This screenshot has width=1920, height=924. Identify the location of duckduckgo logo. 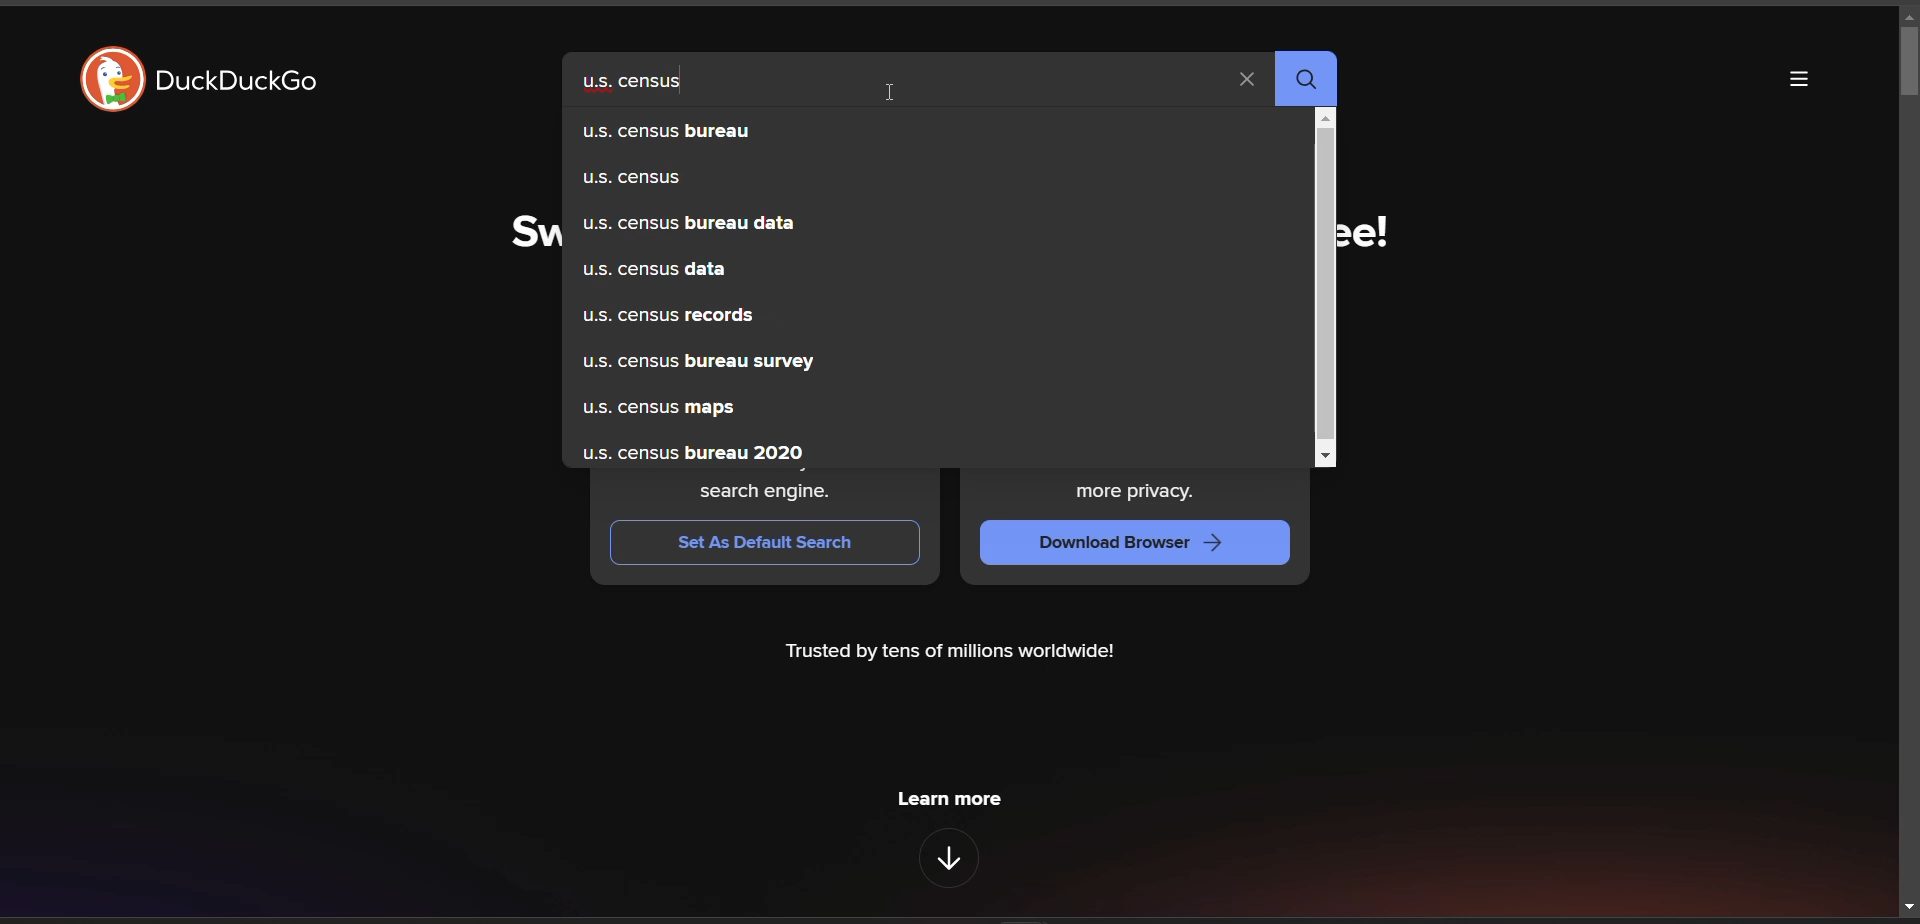
(112, 78).